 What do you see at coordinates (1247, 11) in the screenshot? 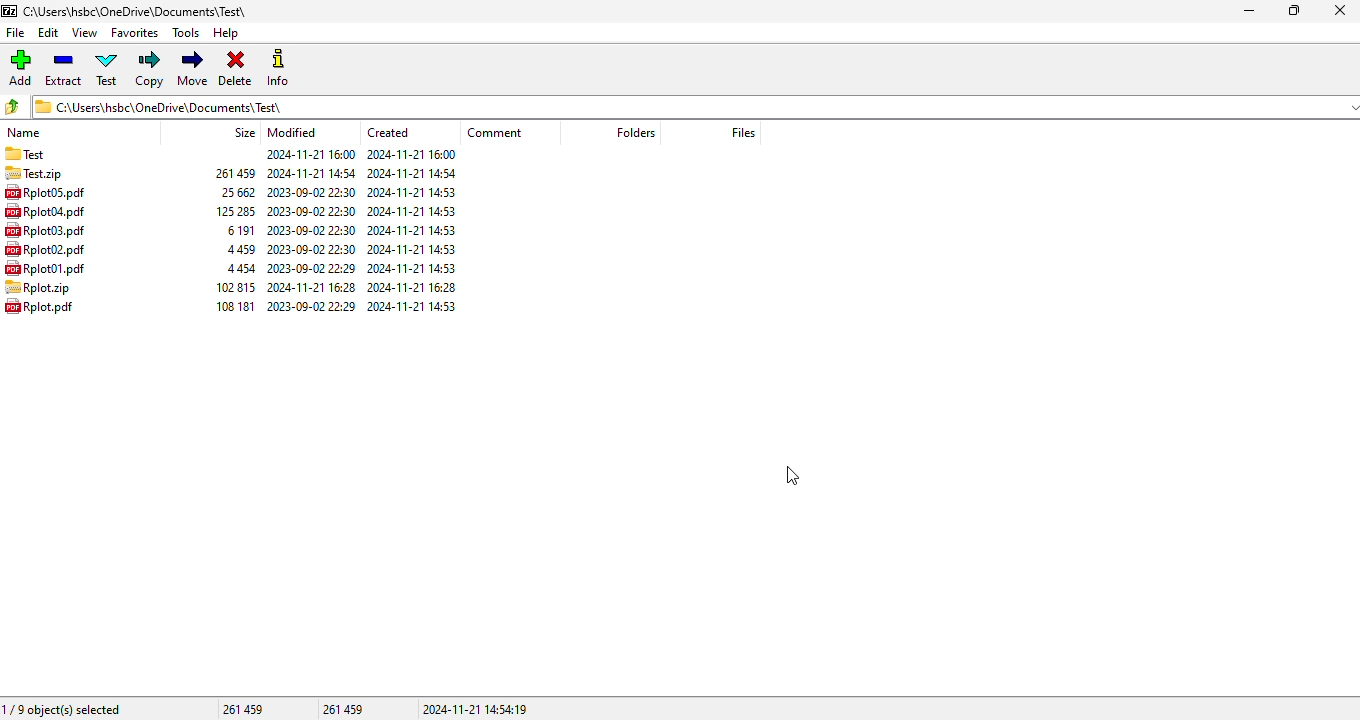
I see `minimize` at bounding box center [1247, 11].